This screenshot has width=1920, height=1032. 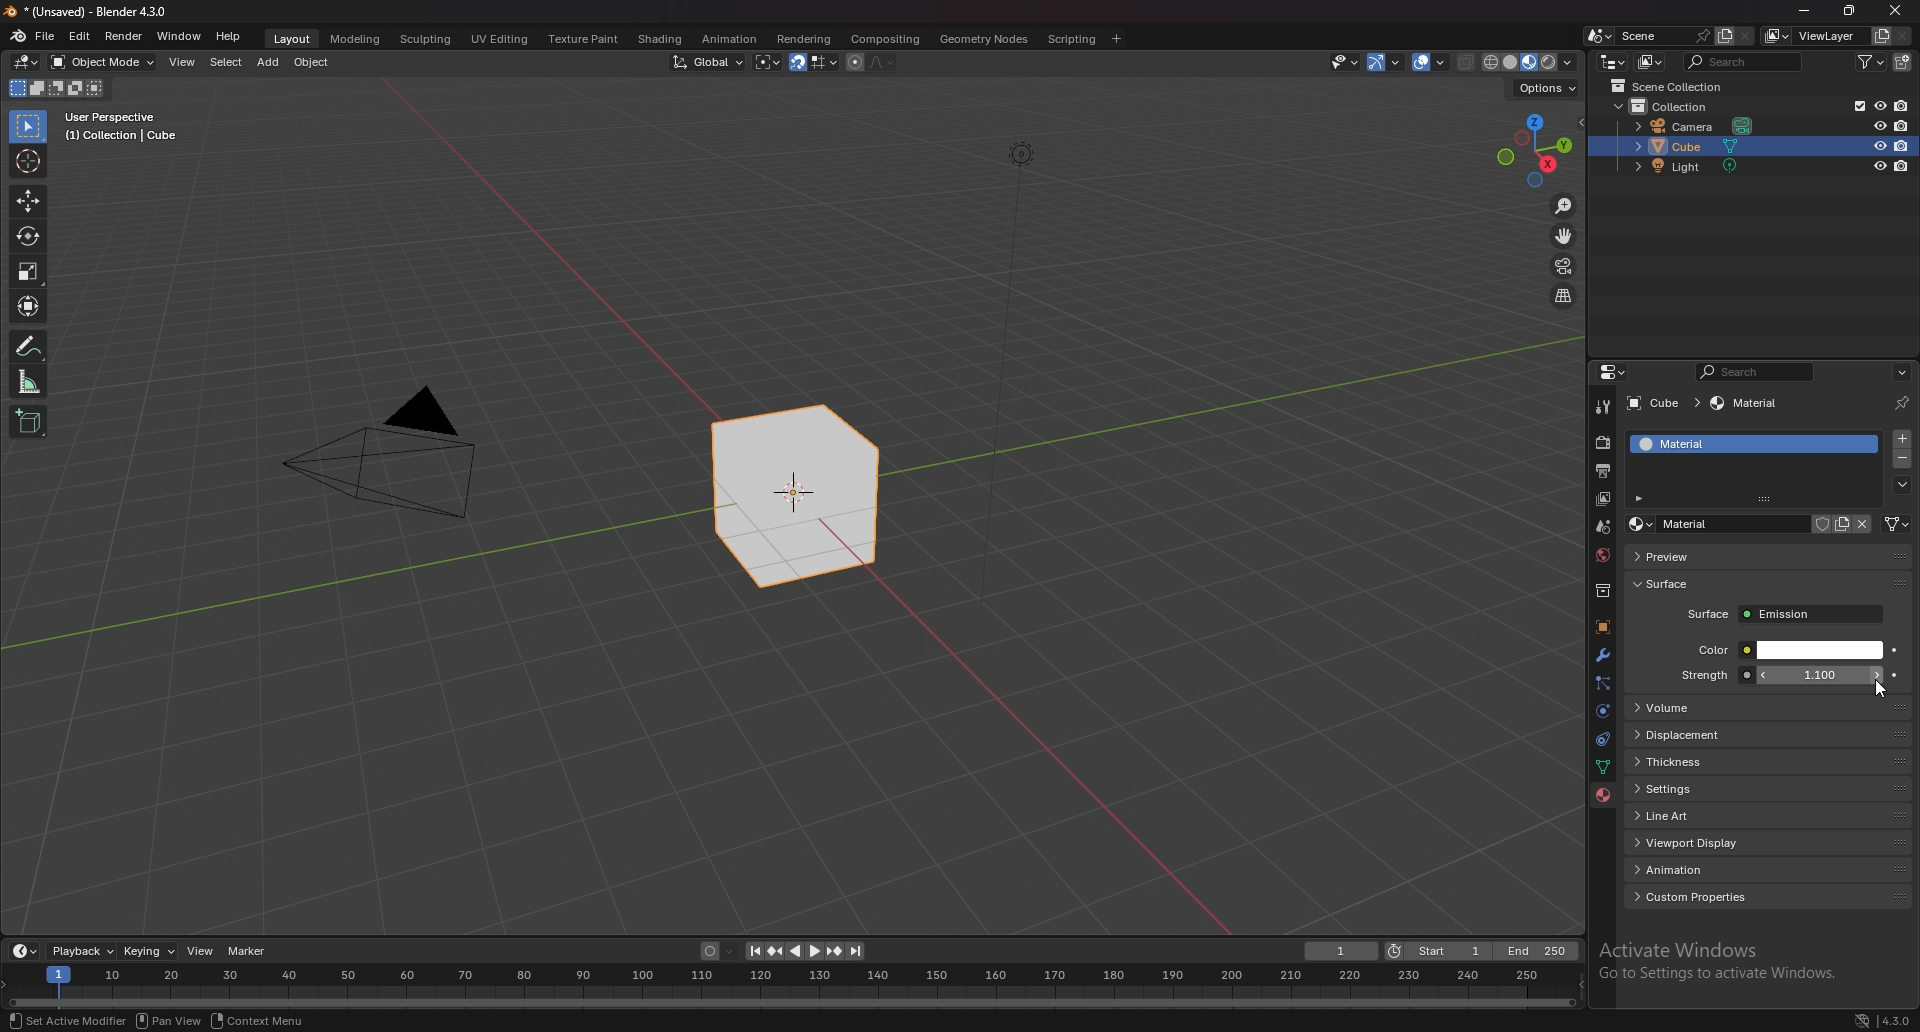 I want to click on Activate Windows Go to Settings to activate Windows., so click(x=1722, y=963).